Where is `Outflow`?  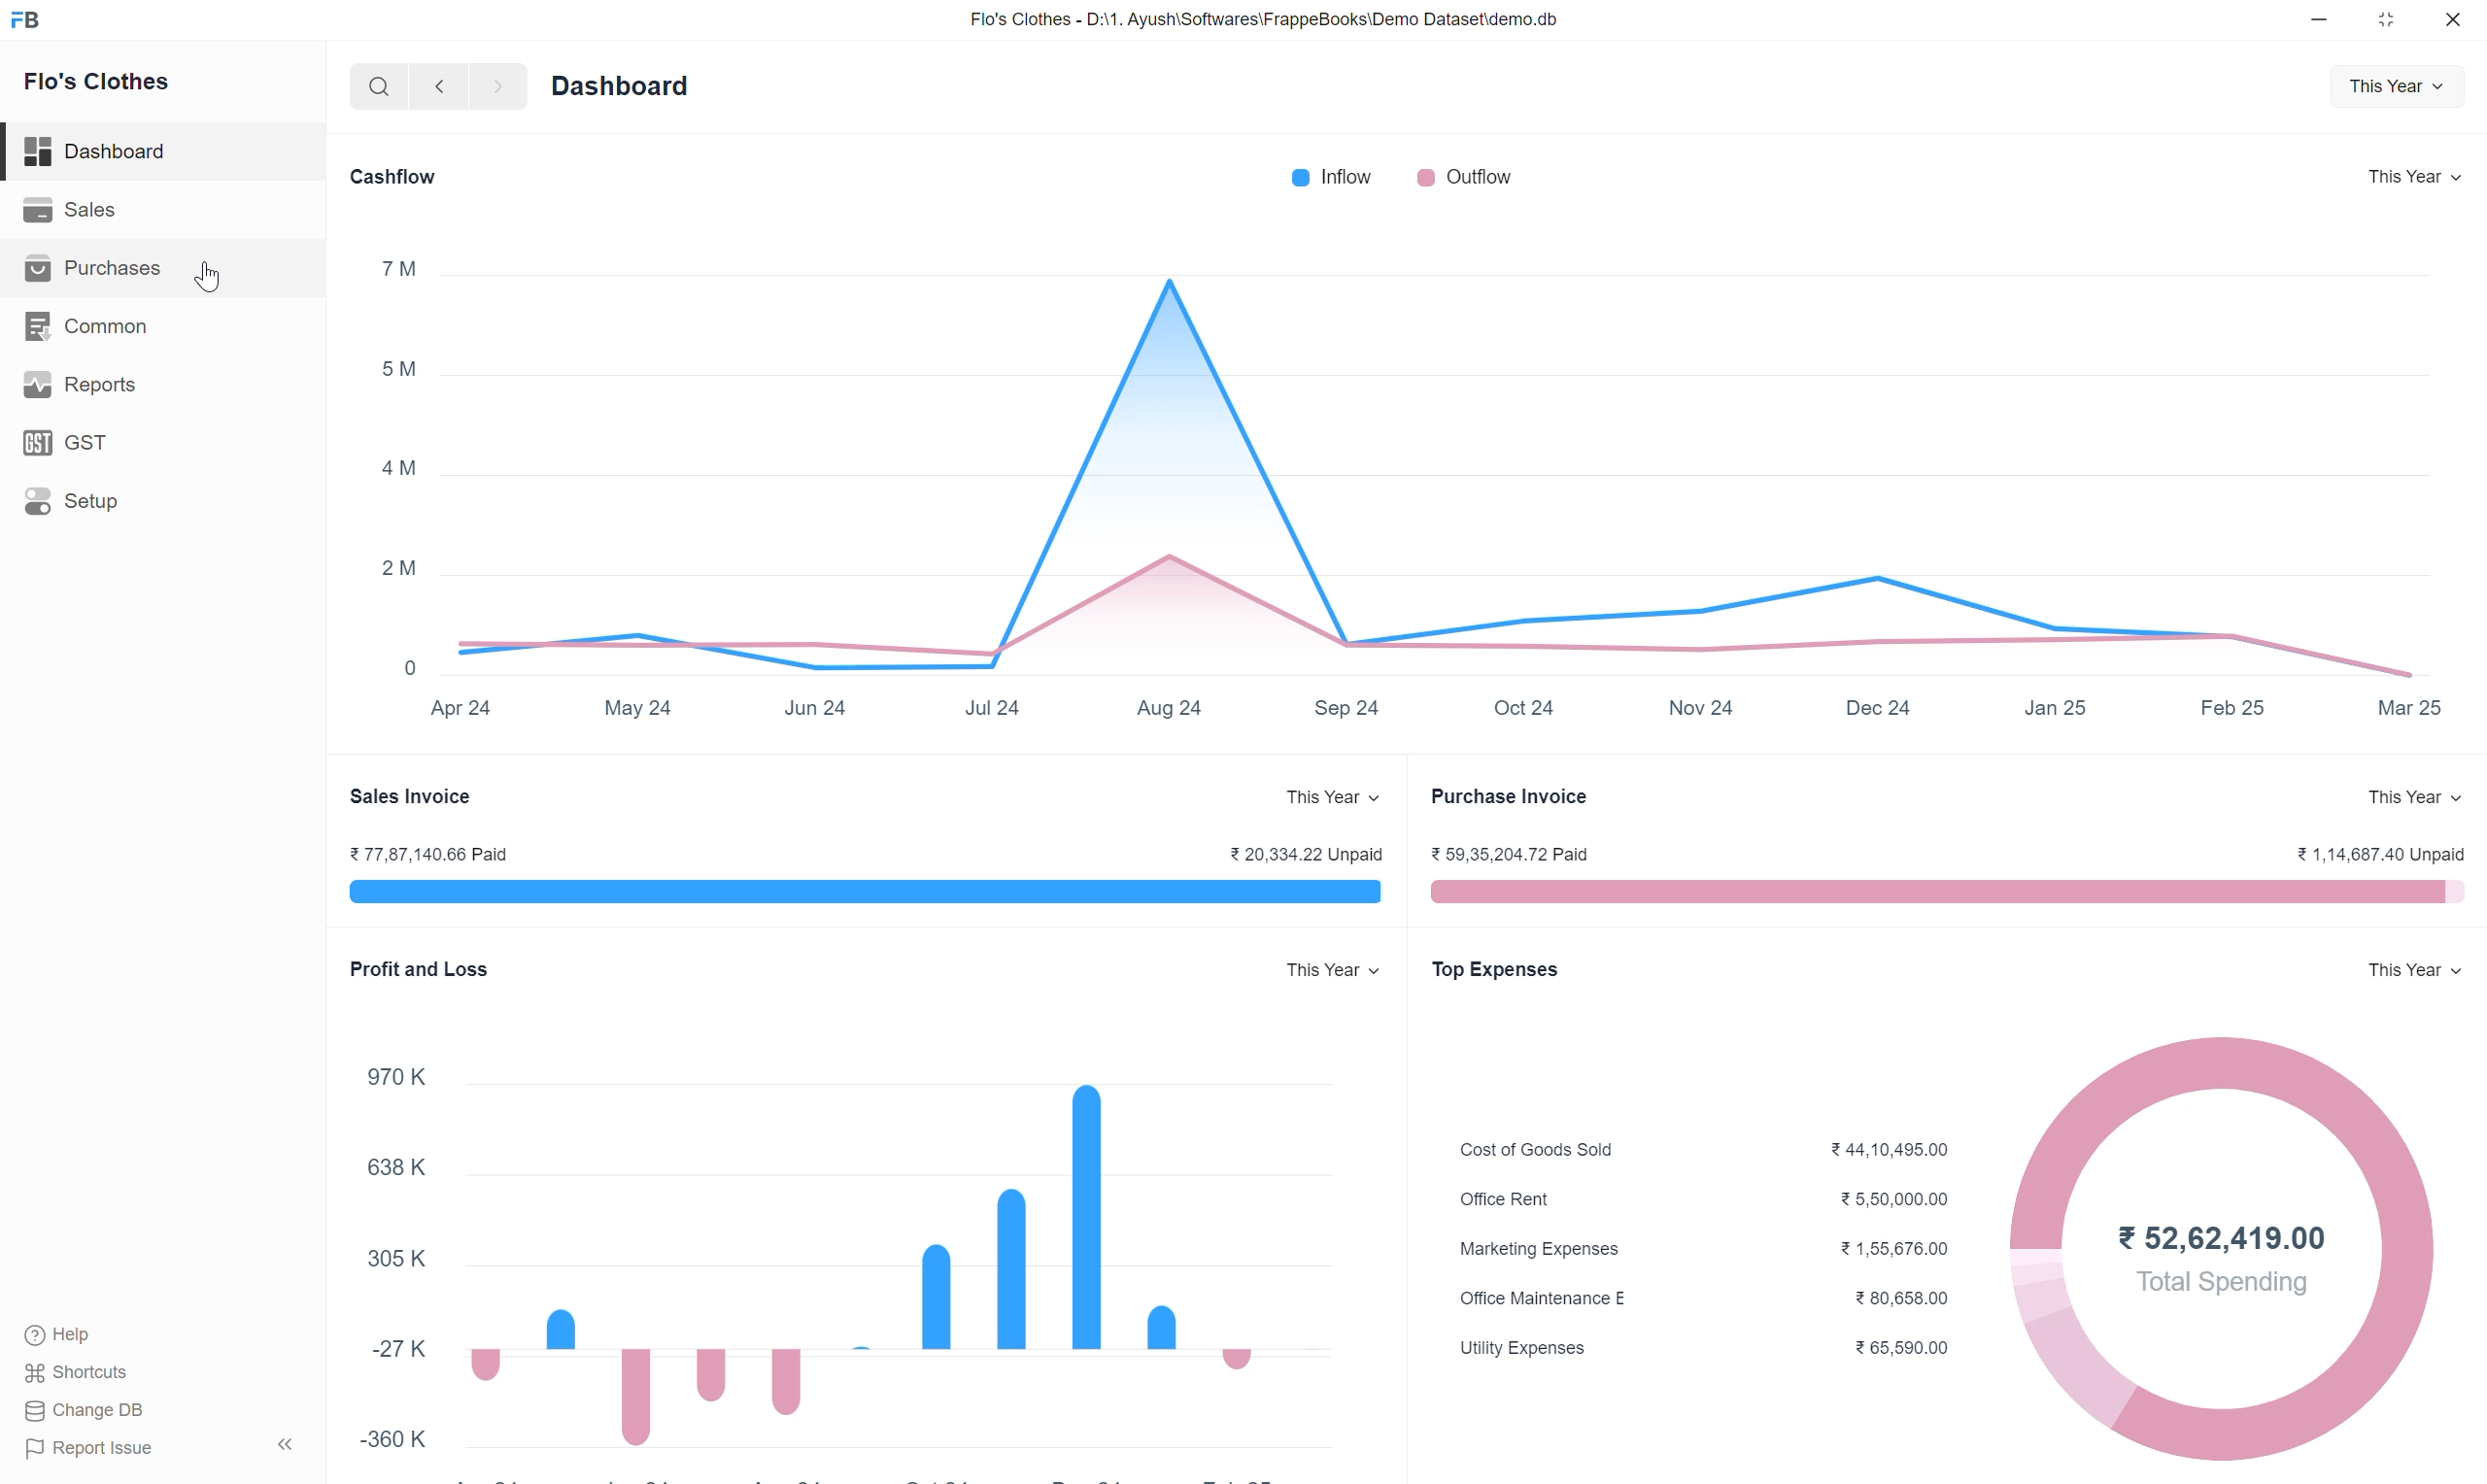 Outflow is located at coordinates (1466, 177).